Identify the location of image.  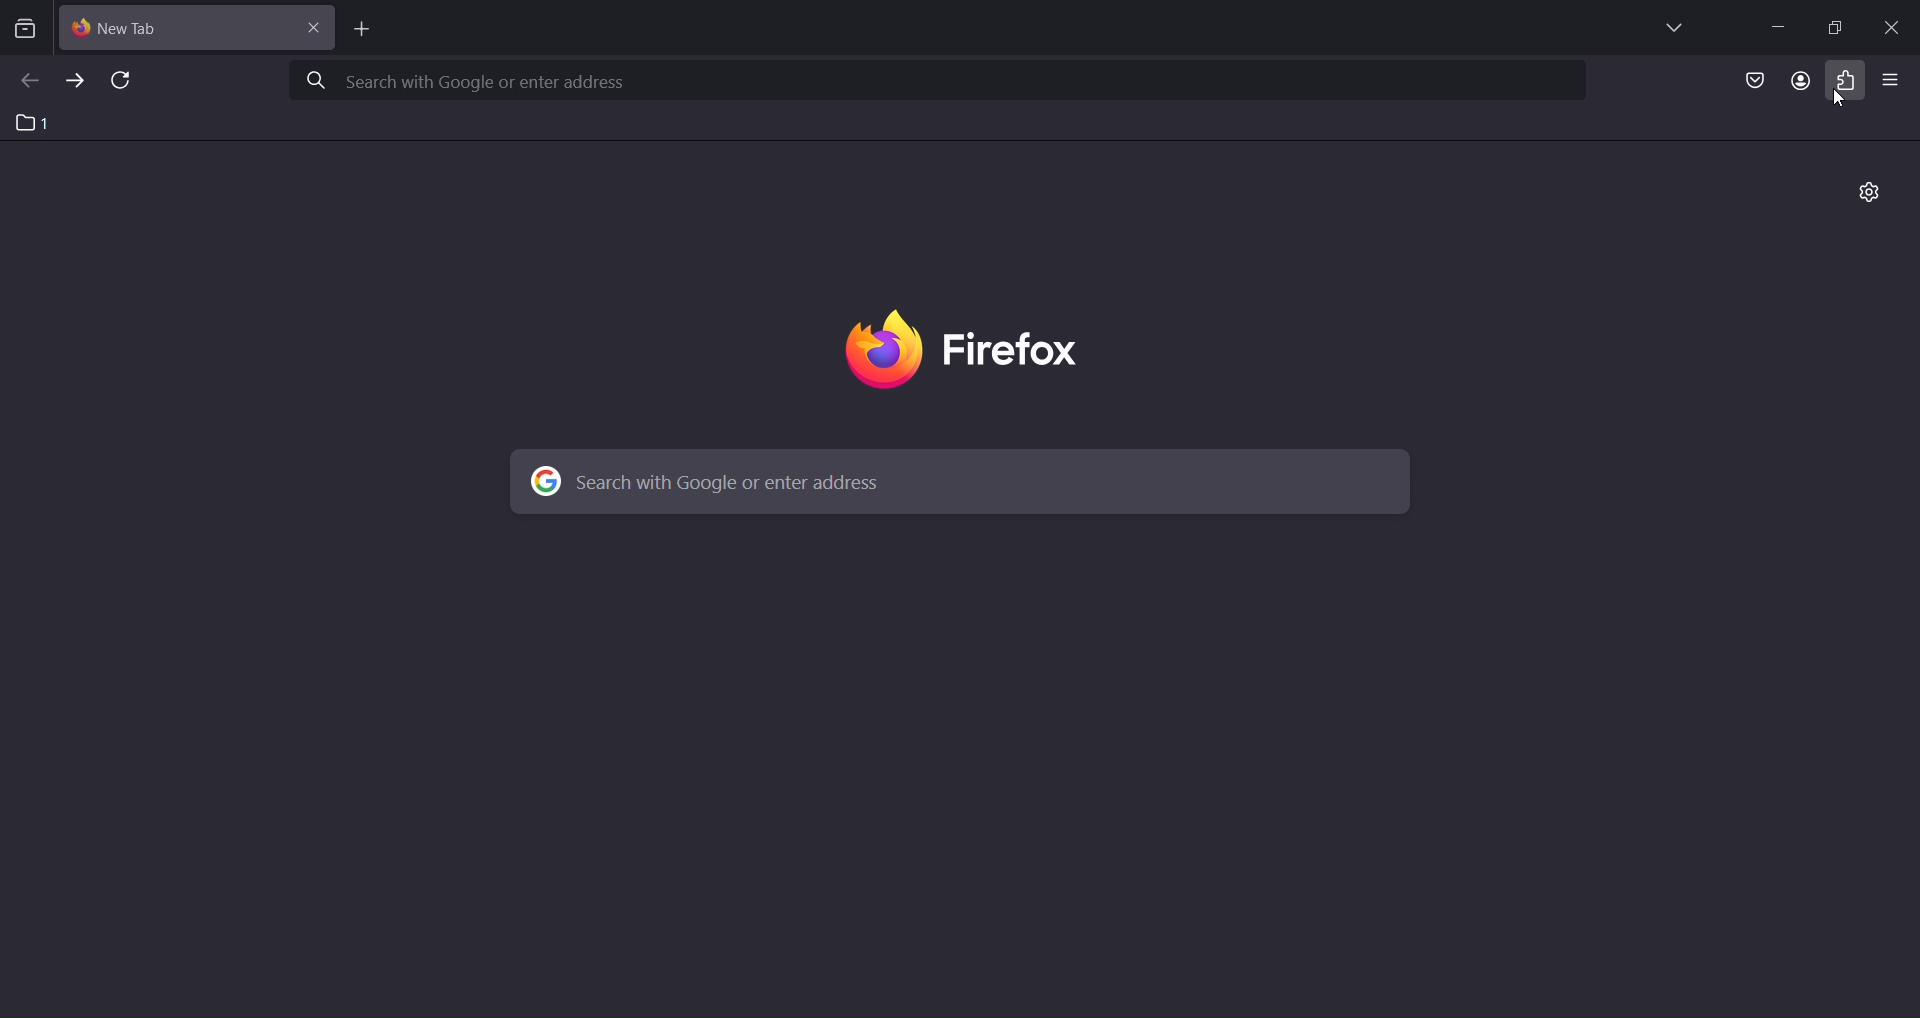
(954, 350).